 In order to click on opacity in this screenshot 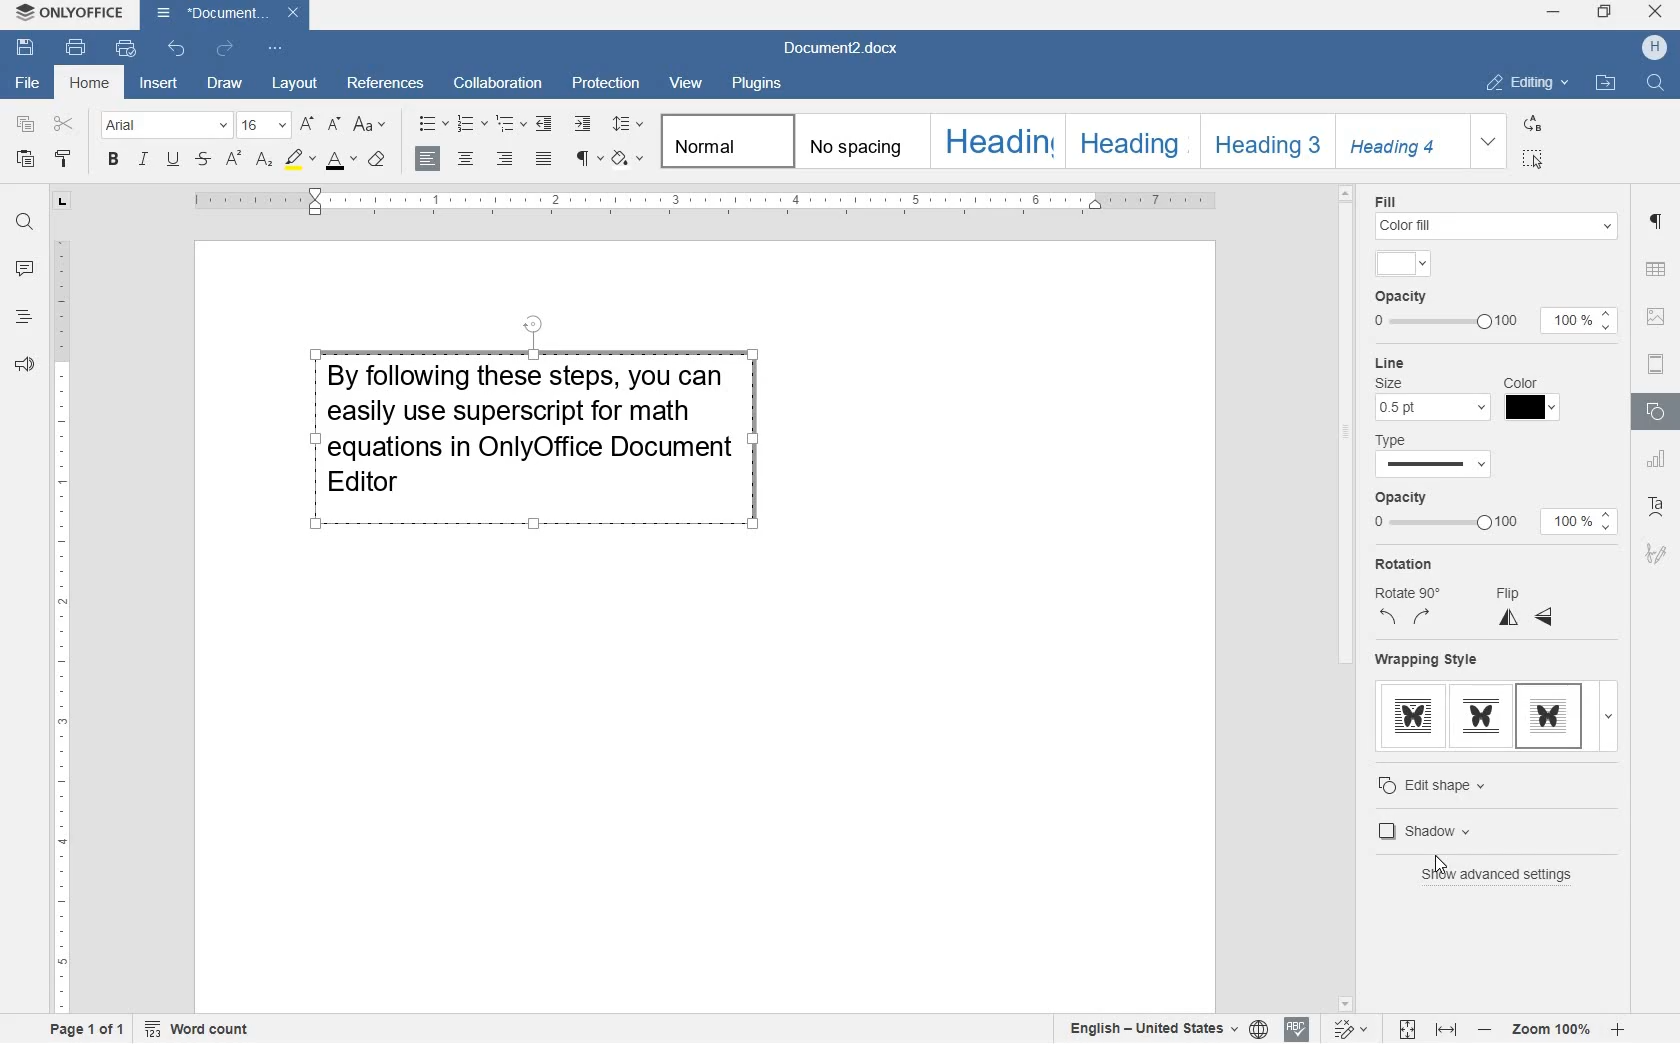, I will do `click(1442, 512)`.